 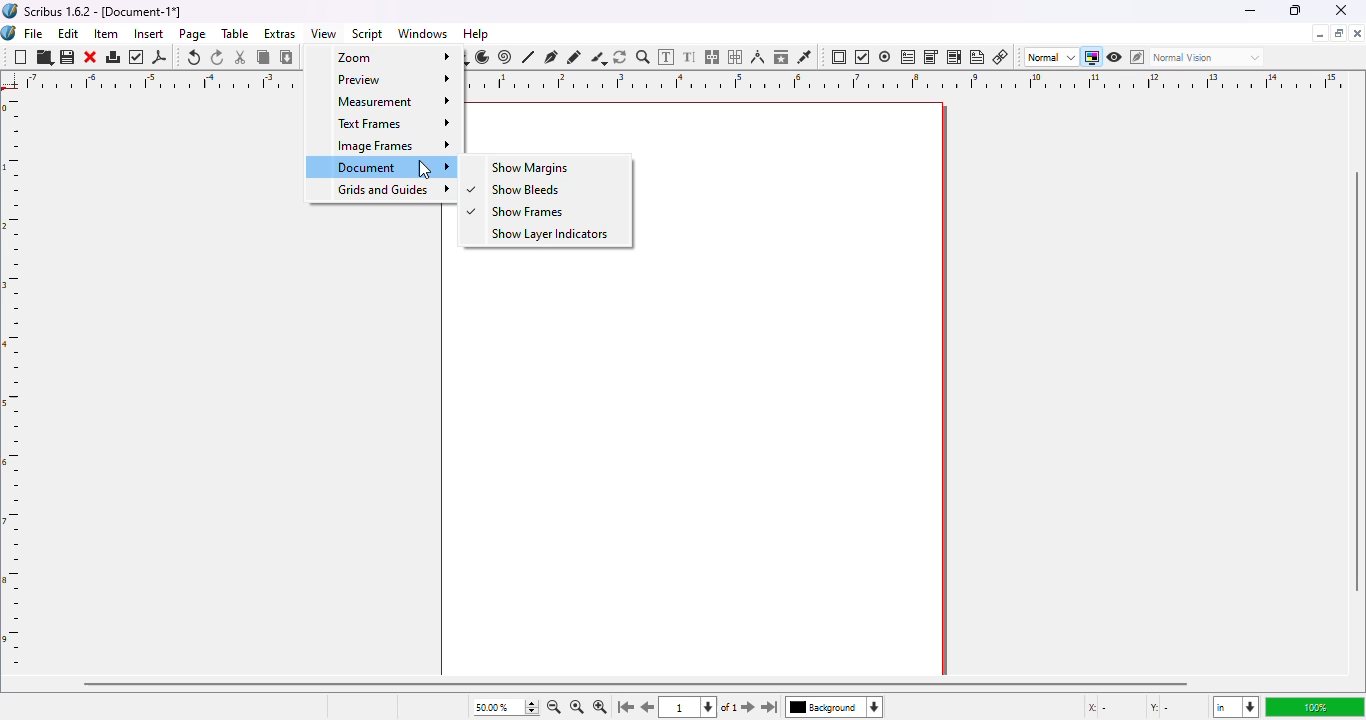 I want to click on rotate item, so click(x=621, y=57).